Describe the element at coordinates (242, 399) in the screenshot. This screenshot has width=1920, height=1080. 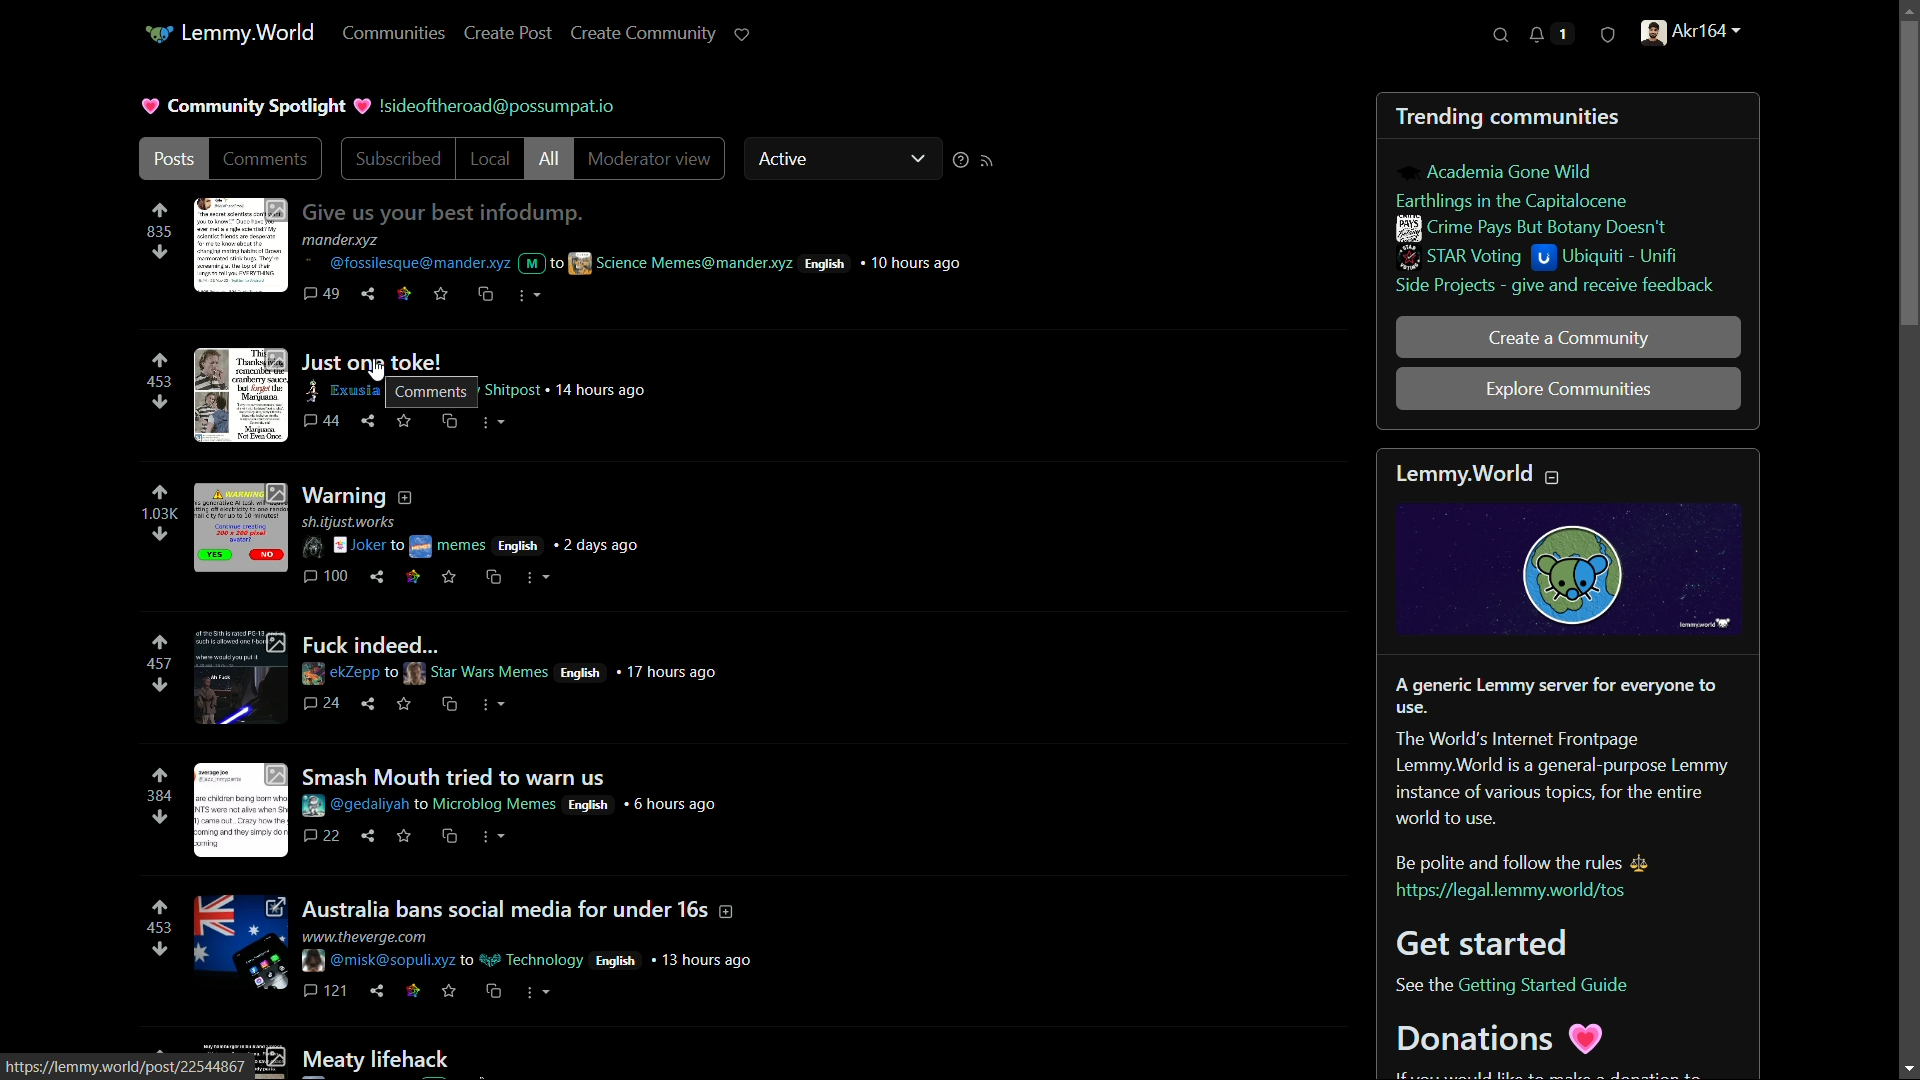
I see `Thumbnail` at that location.